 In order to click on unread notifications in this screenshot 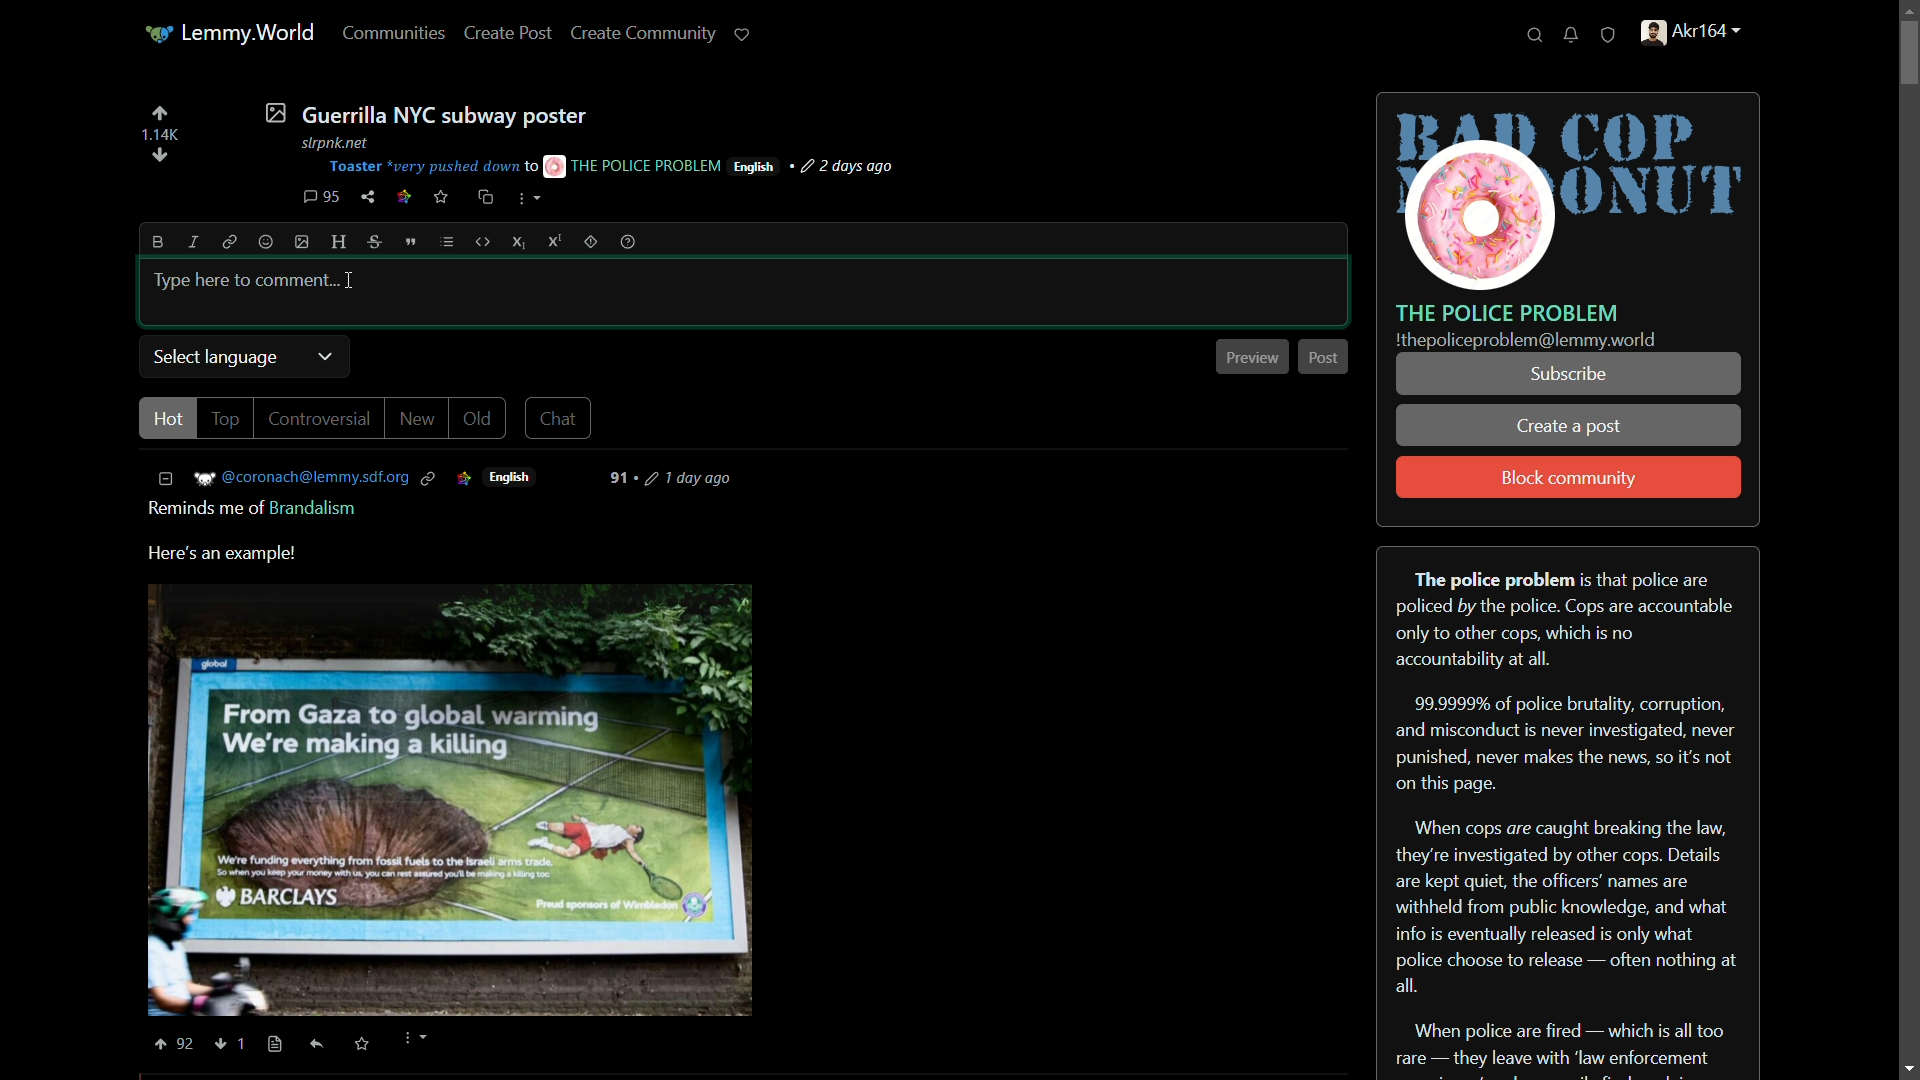, I will do `click(1573, 35)`.